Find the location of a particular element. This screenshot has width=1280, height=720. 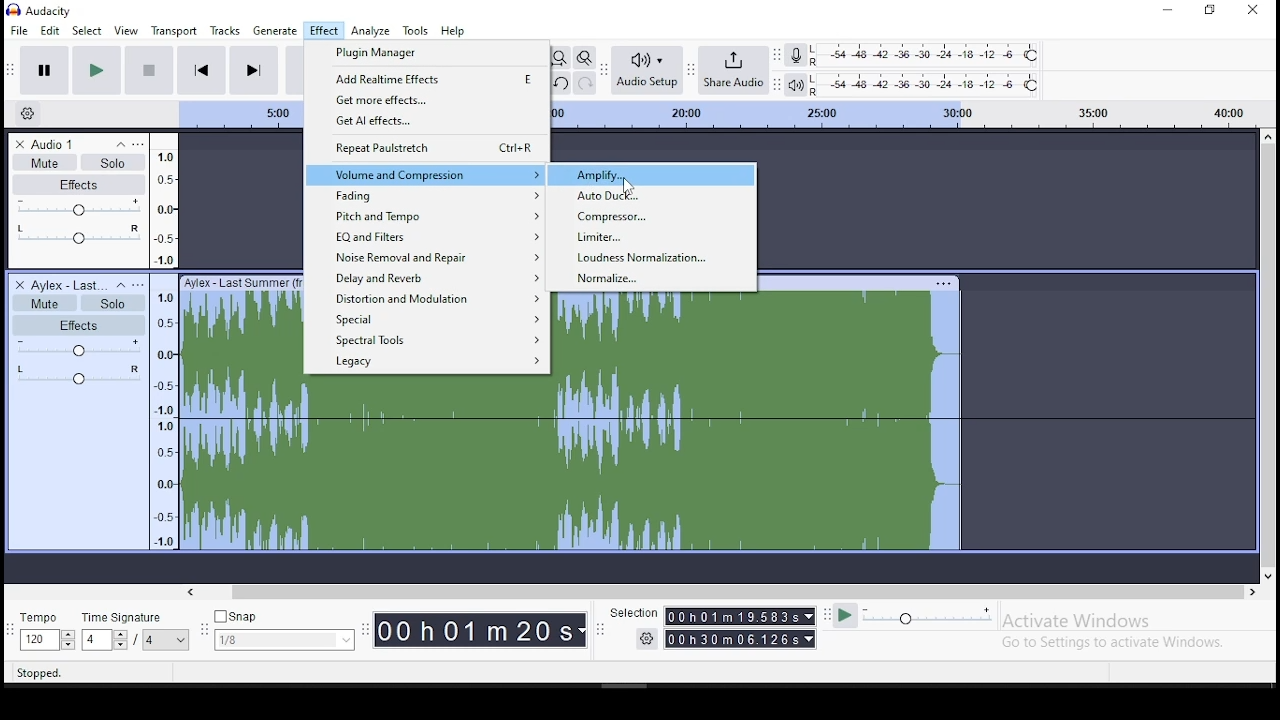

file is located at coordinates (16, 30).